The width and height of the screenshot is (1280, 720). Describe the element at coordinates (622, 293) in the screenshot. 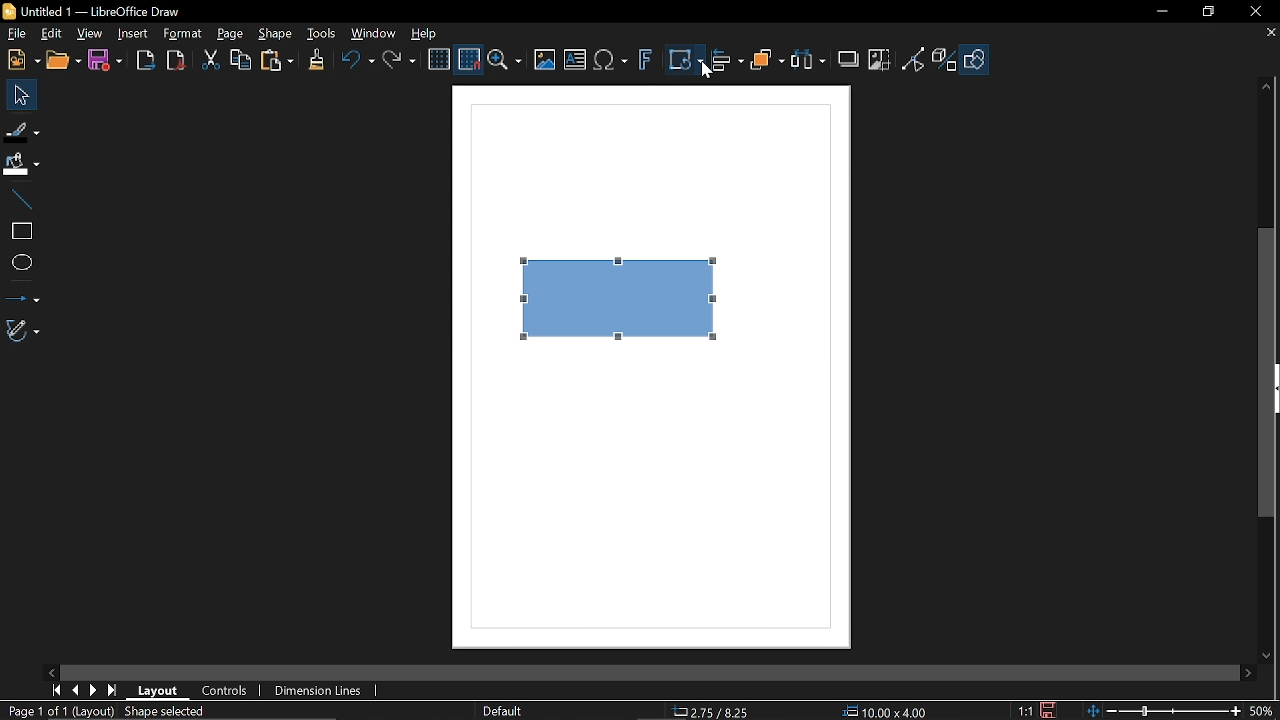

I see `Rectangle (selected diagram)` at that location.